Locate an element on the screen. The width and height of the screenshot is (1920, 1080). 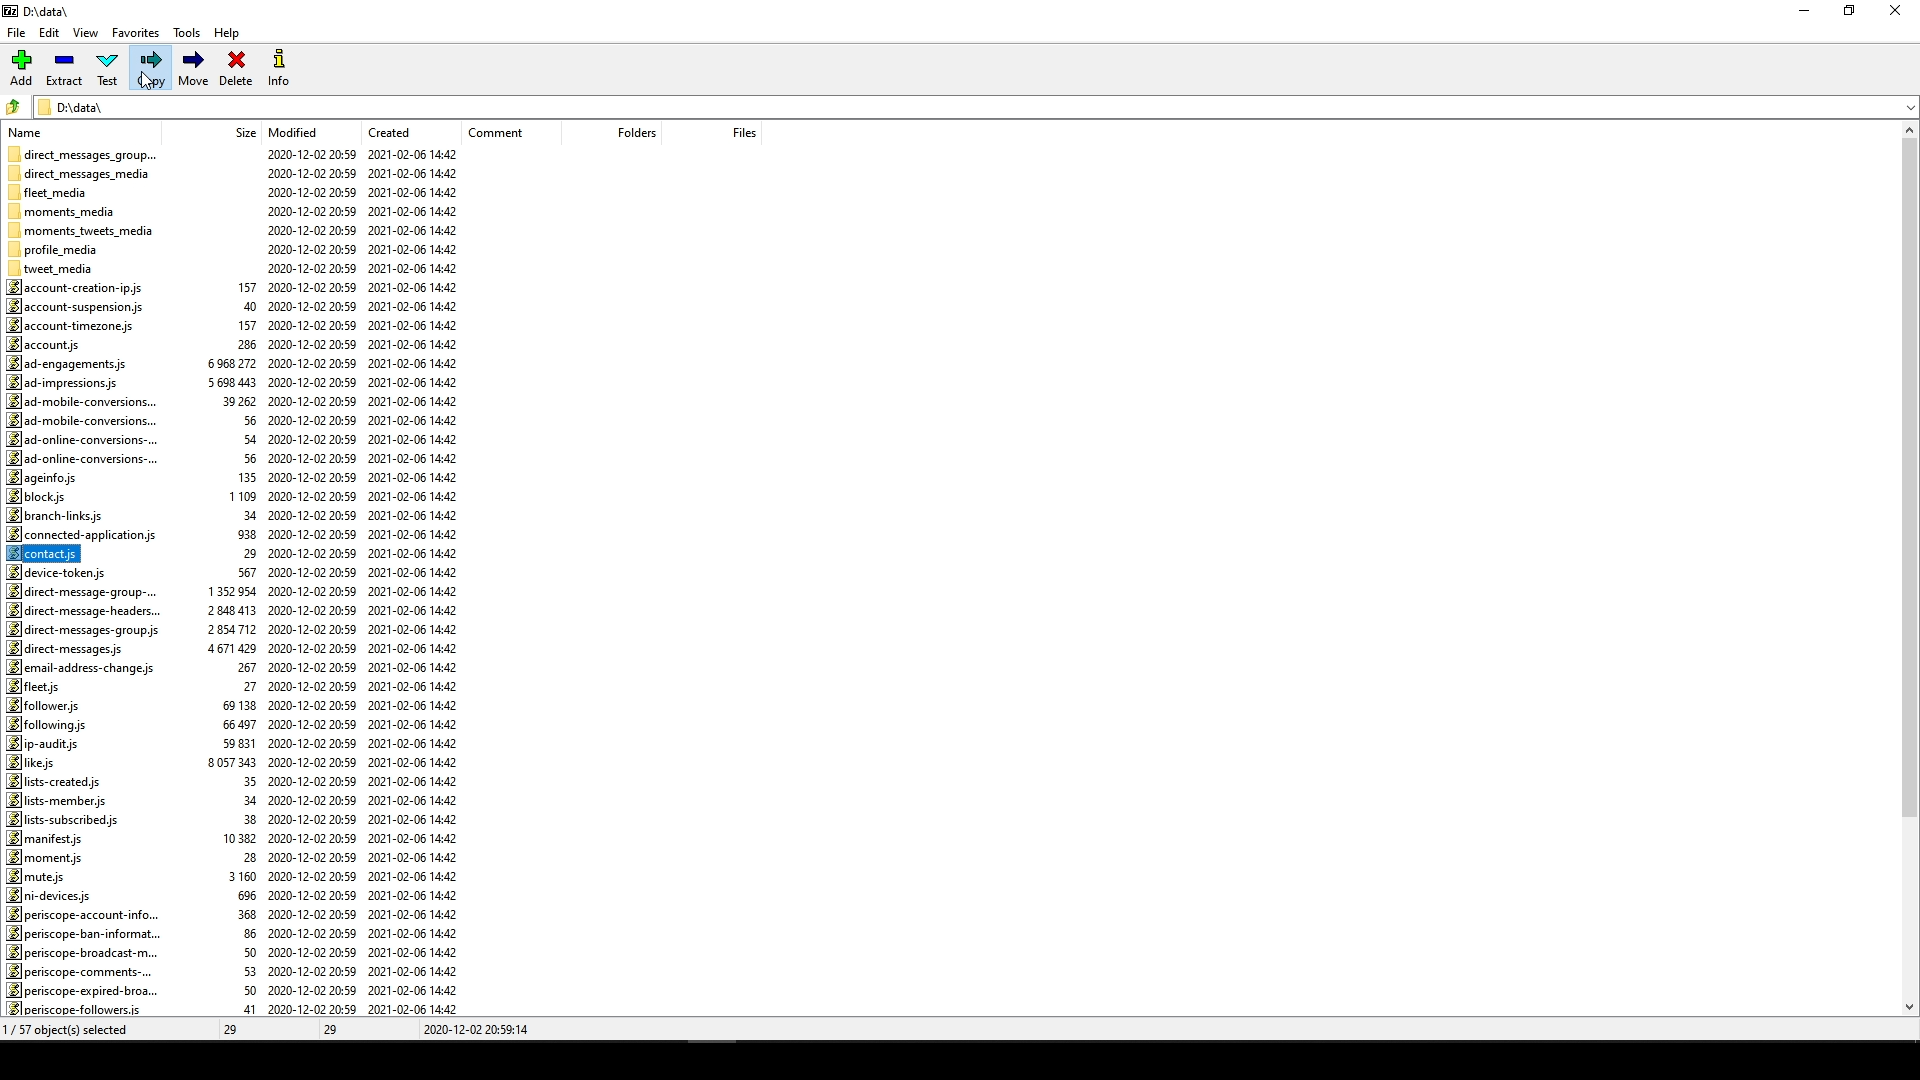
periscope-comments is located at coordinates (78, 972).